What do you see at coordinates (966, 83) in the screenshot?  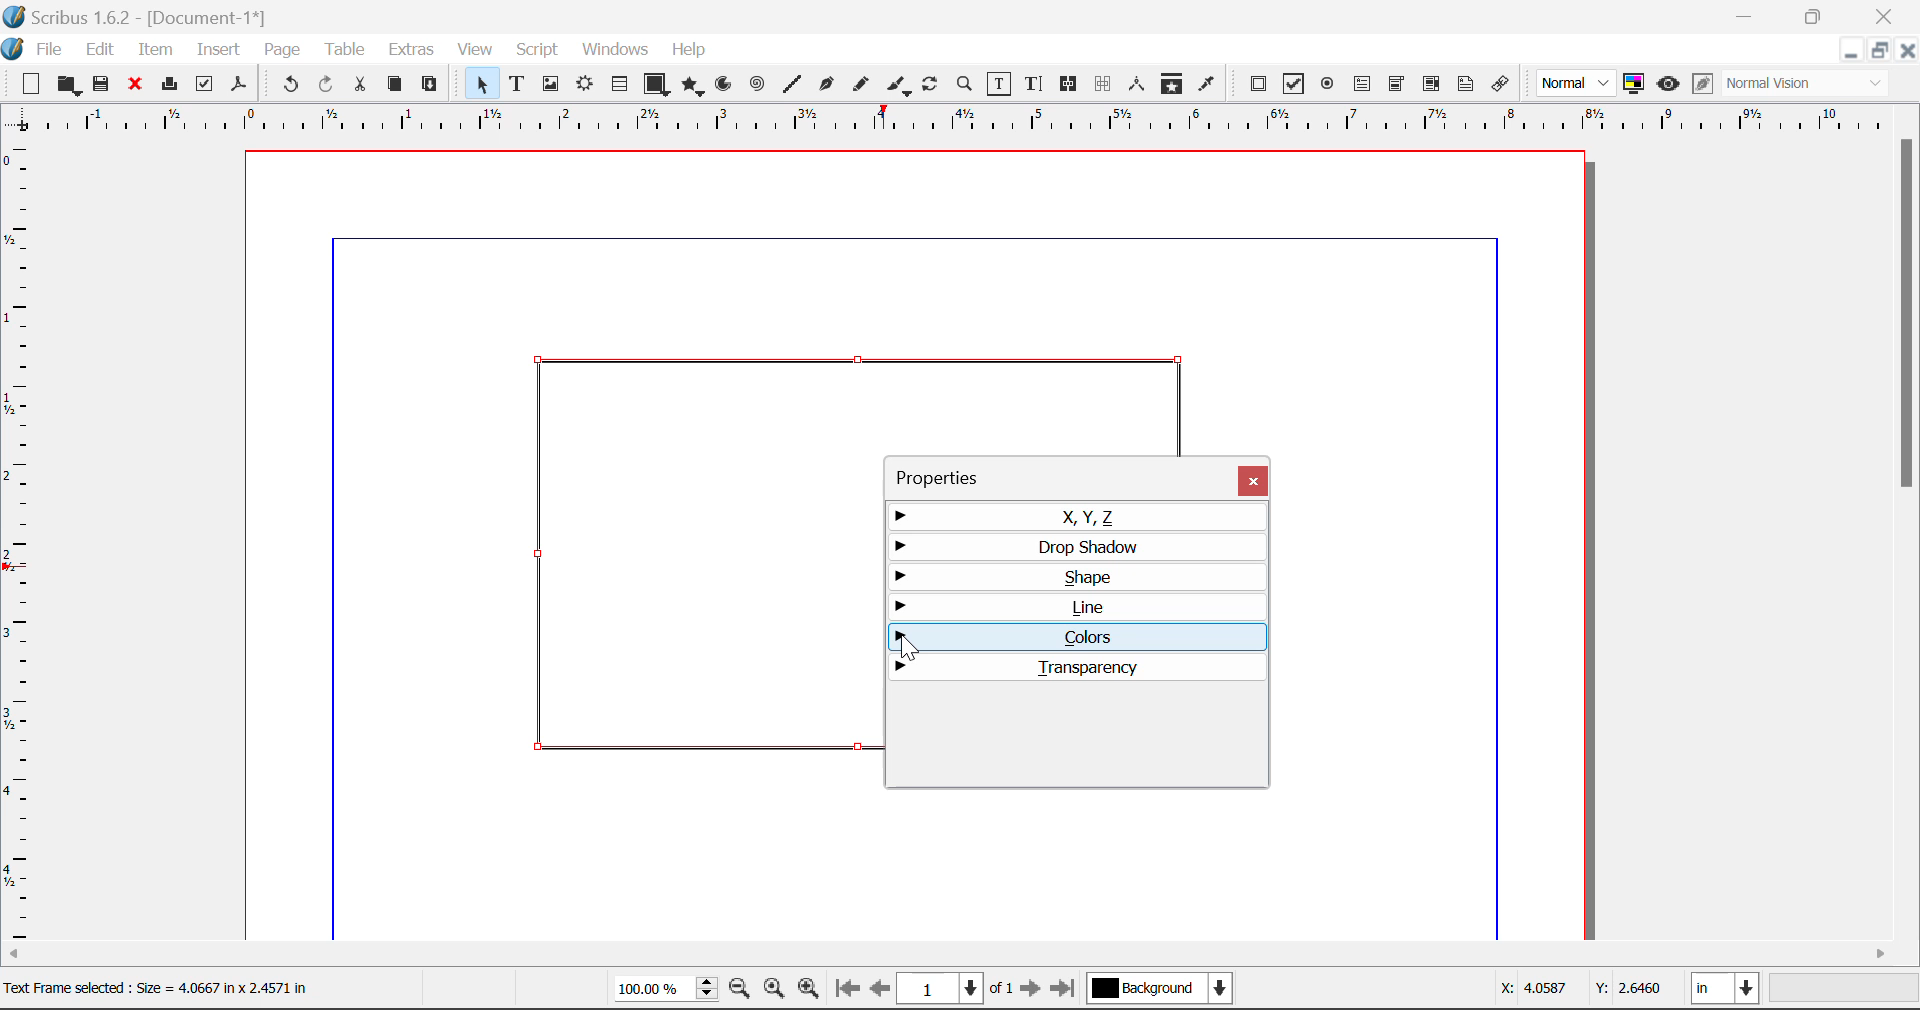 I see `Zoom` at bounding box center [966, 83].